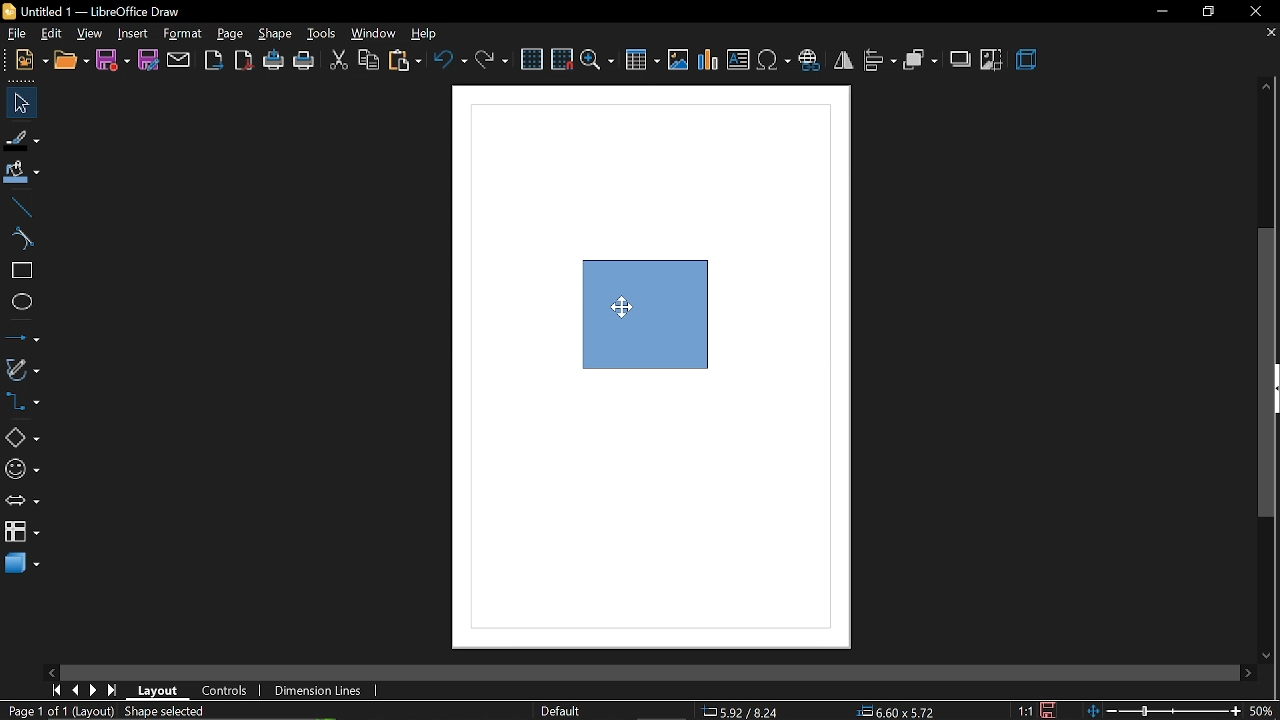 This screenshot has width=1280, height=720. Describe the element at coordinates (161, 710) in the screenshot. I see `shape selected` at that location.